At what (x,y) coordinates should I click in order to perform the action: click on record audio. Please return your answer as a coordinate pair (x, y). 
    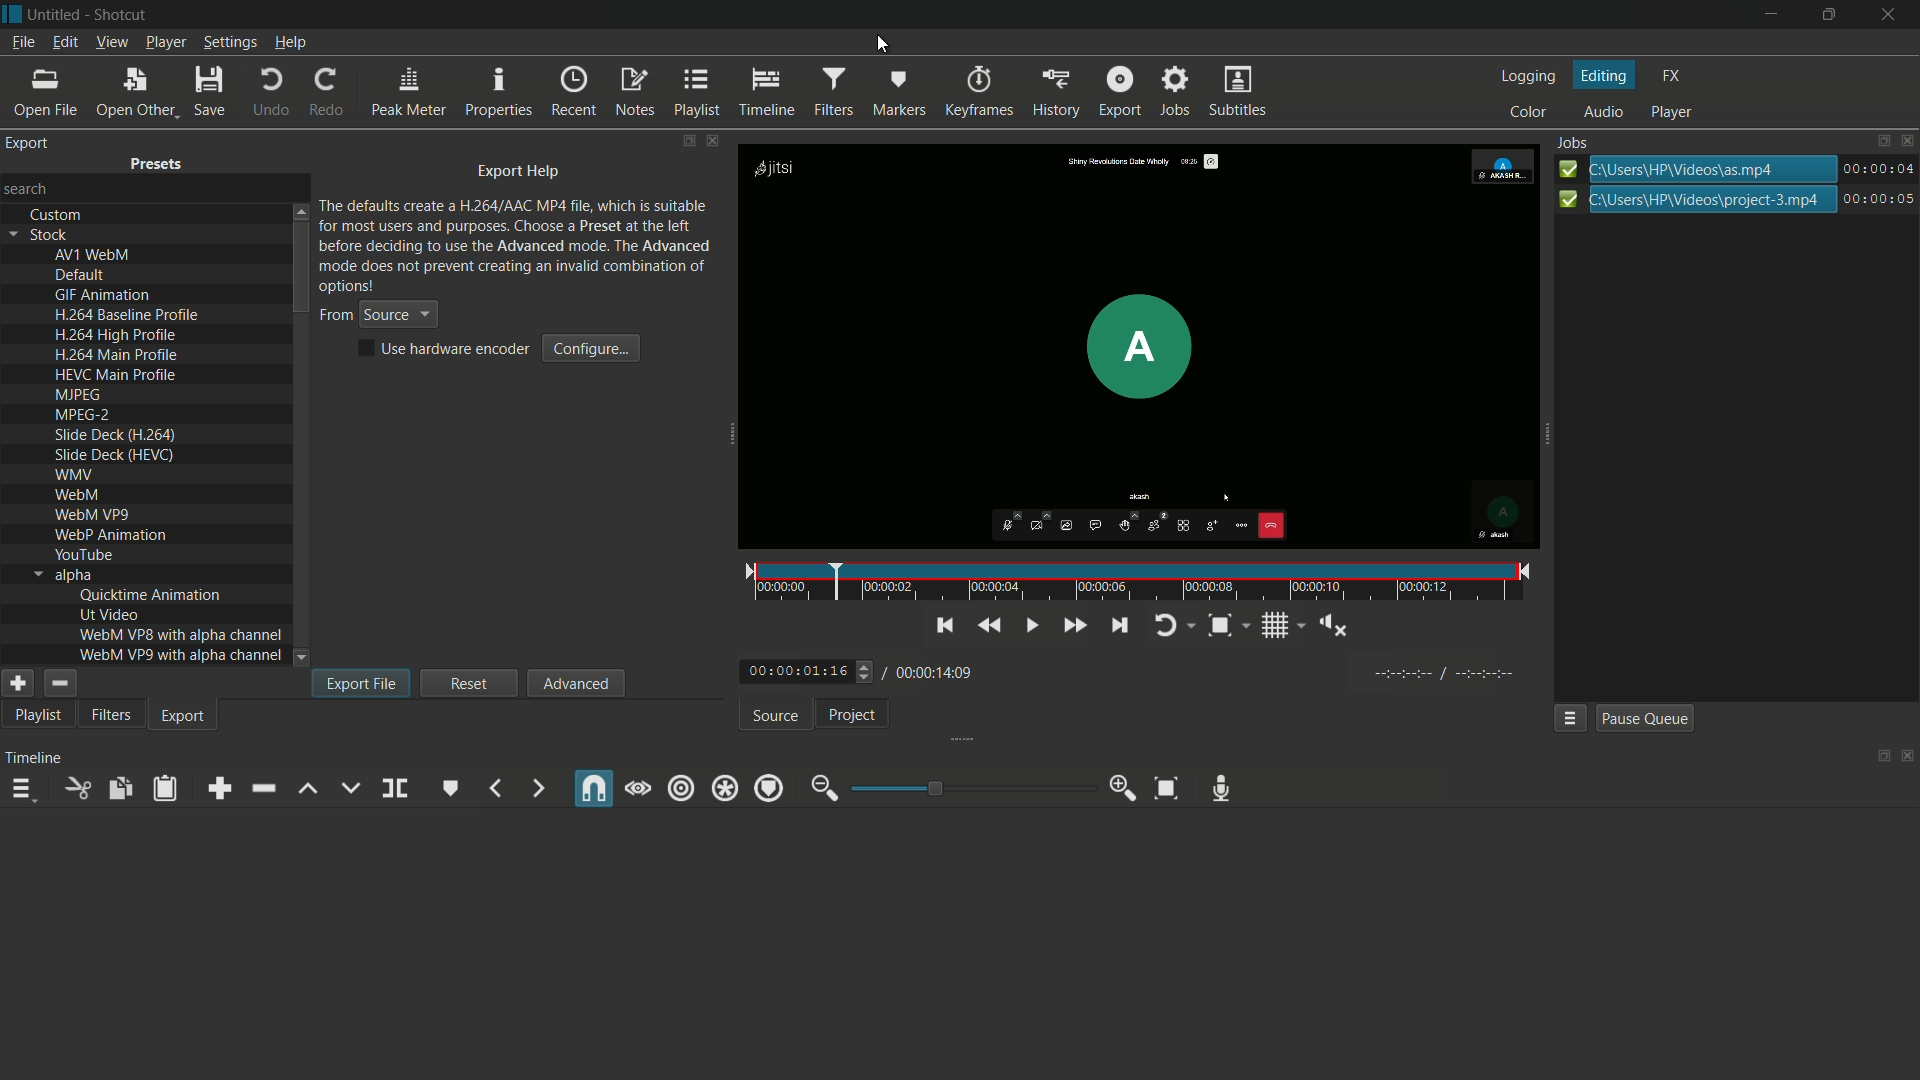
    Looking at the image, I should click on (1220, 790).